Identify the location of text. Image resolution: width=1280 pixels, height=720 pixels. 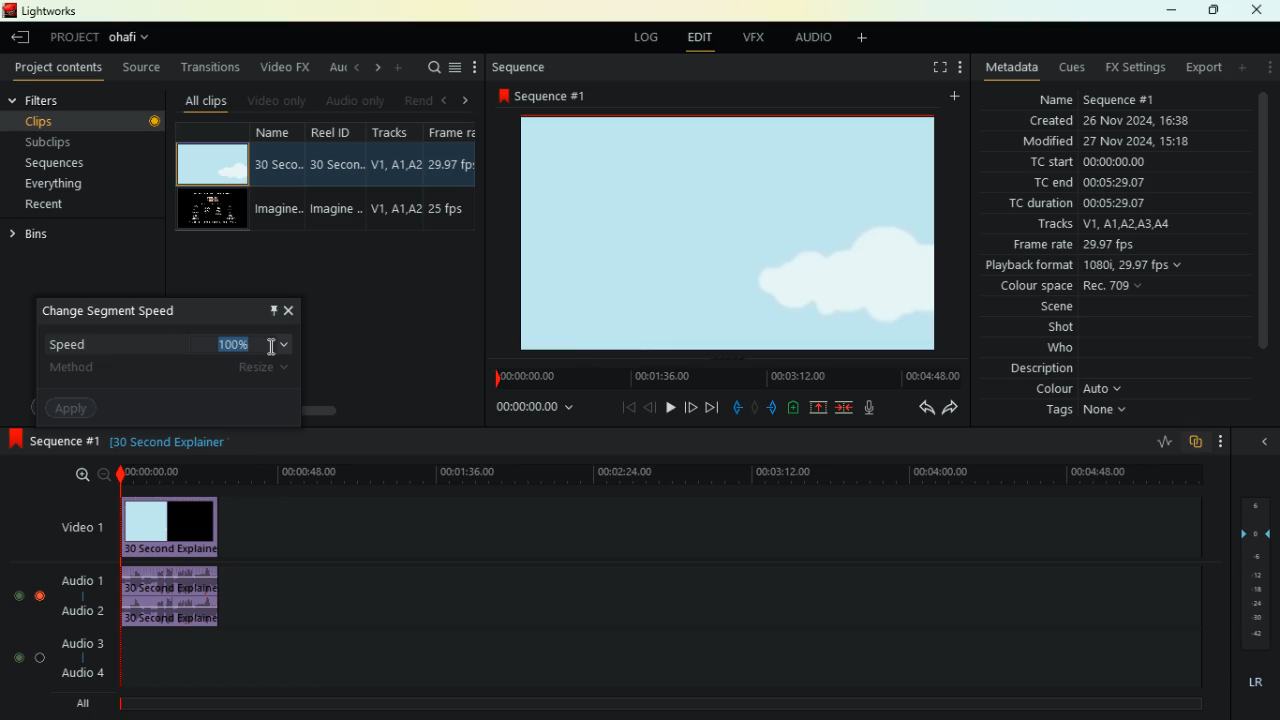
(186, 444).